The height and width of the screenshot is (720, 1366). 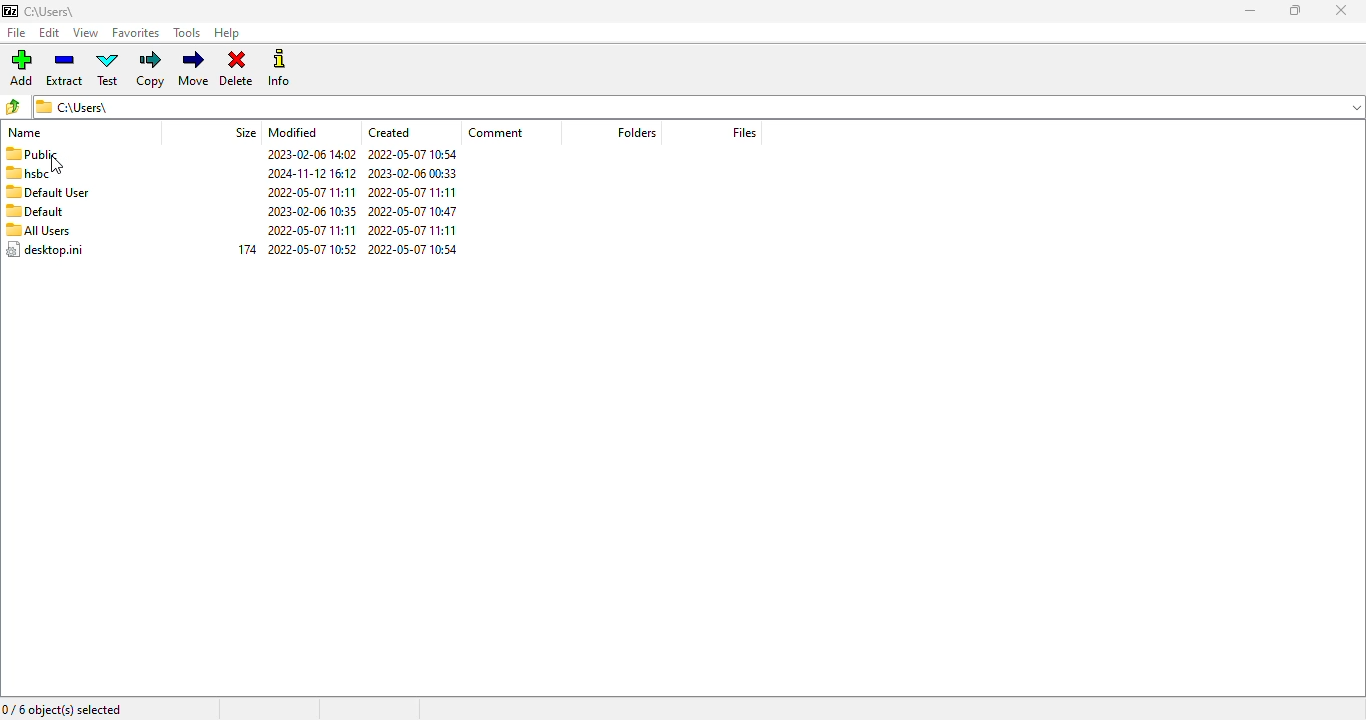 I want to click on file, so click(x=17, y=32).